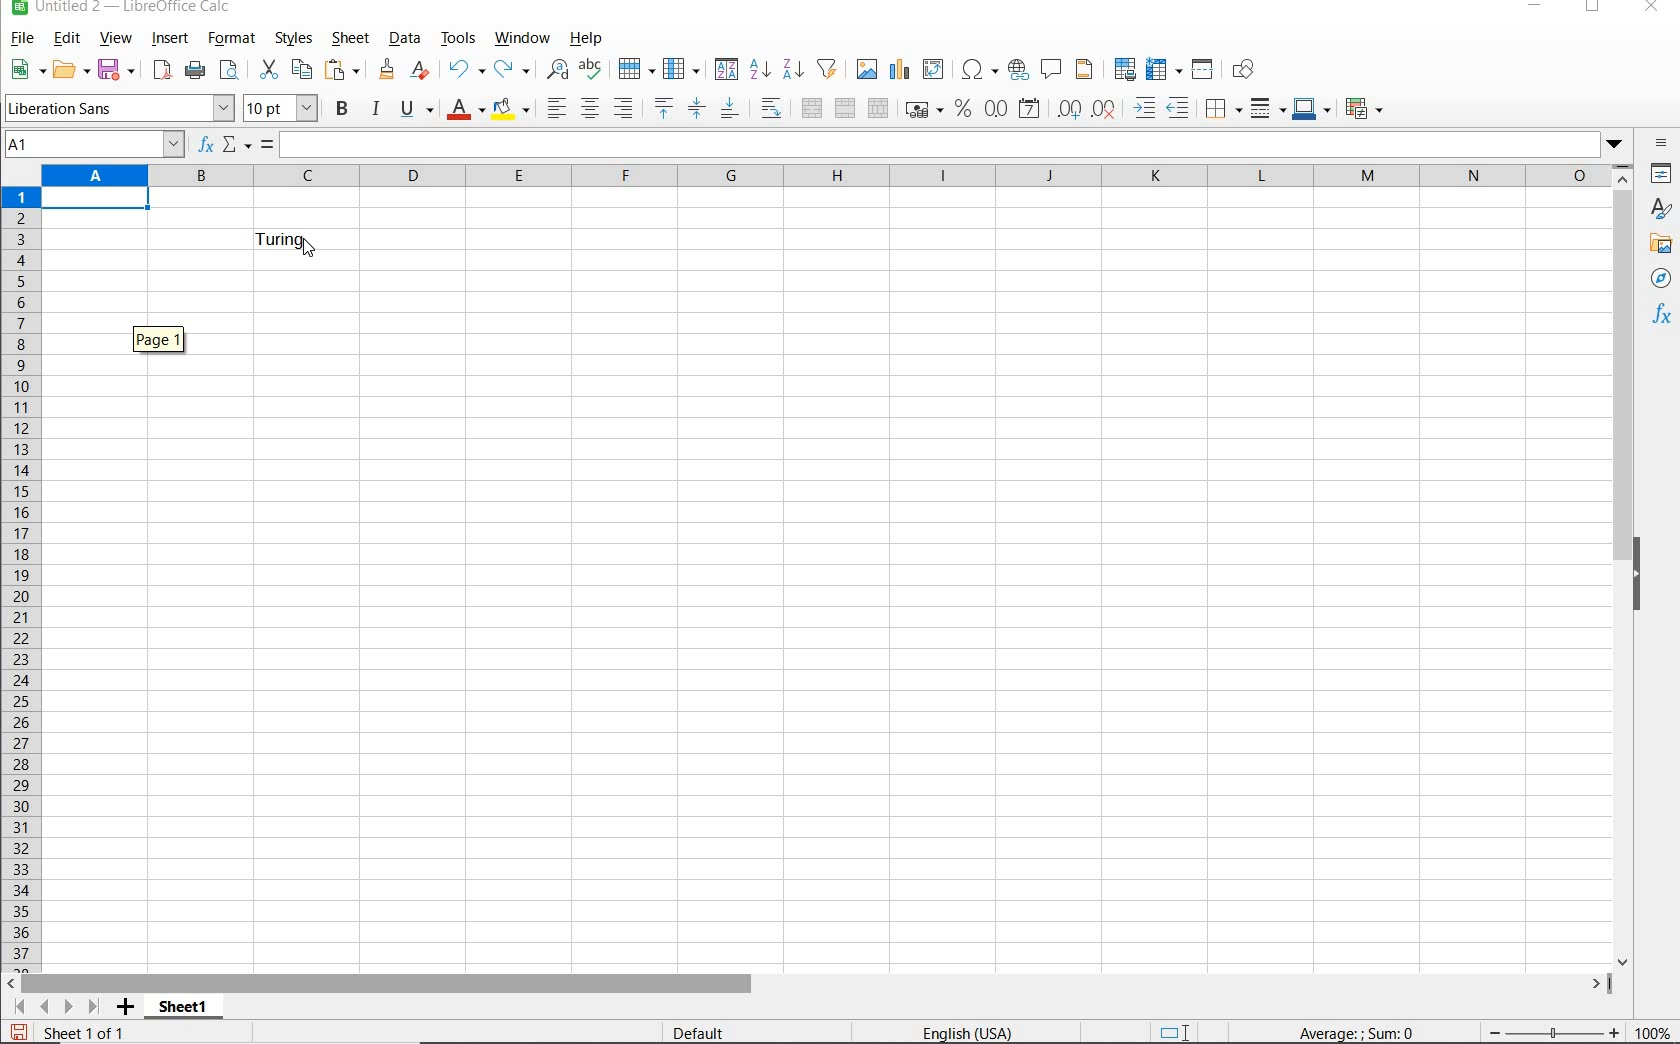 The height and width of the screenshot is (1044, 1680). What do you see at coordinates (82, 1033) in the screenshot?
I see `SHEET 1 OF 1` at bounding box center [82, 1033].